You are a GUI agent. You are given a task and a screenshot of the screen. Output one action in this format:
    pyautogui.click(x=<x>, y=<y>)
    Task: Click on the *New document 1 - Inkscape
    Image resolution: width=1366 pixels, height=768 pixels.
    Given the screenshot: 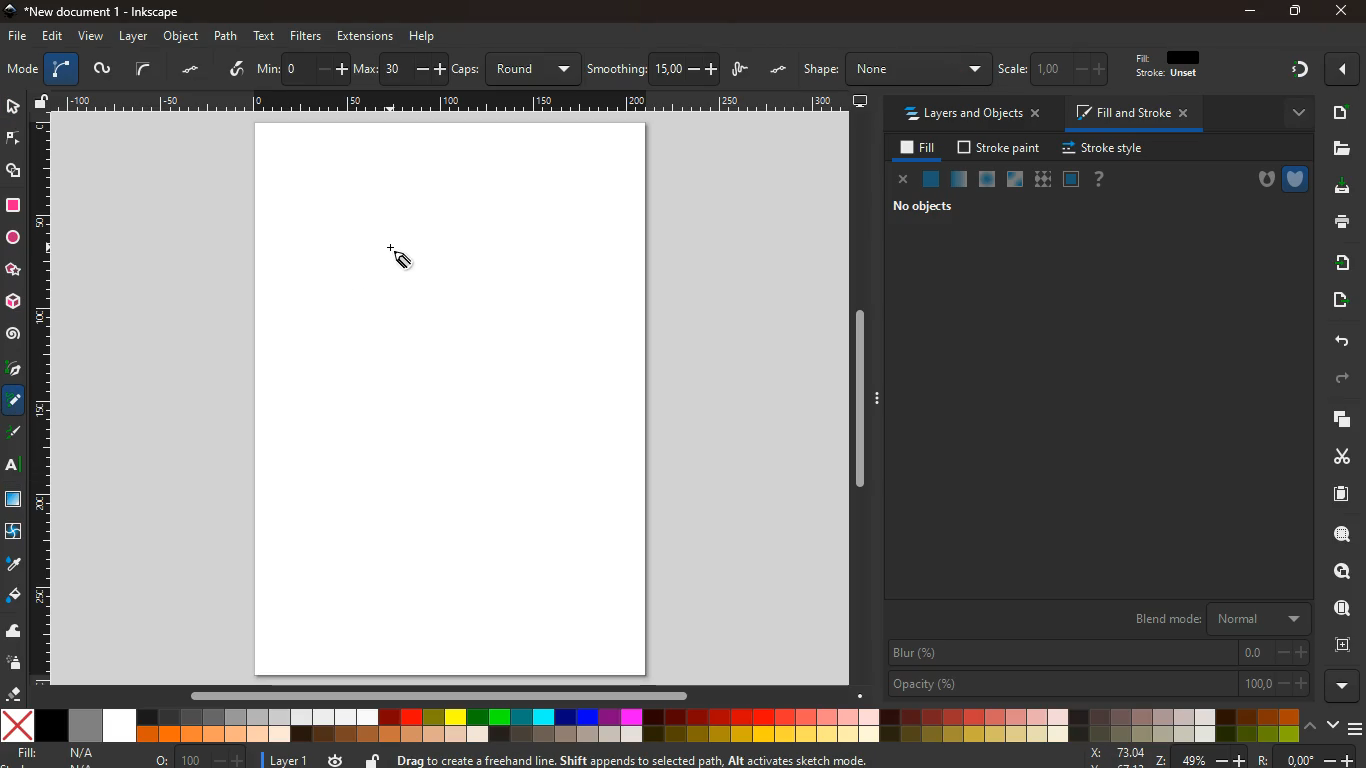 What is the action you would take?
    pyautogui.click(x=90, y=12)
    